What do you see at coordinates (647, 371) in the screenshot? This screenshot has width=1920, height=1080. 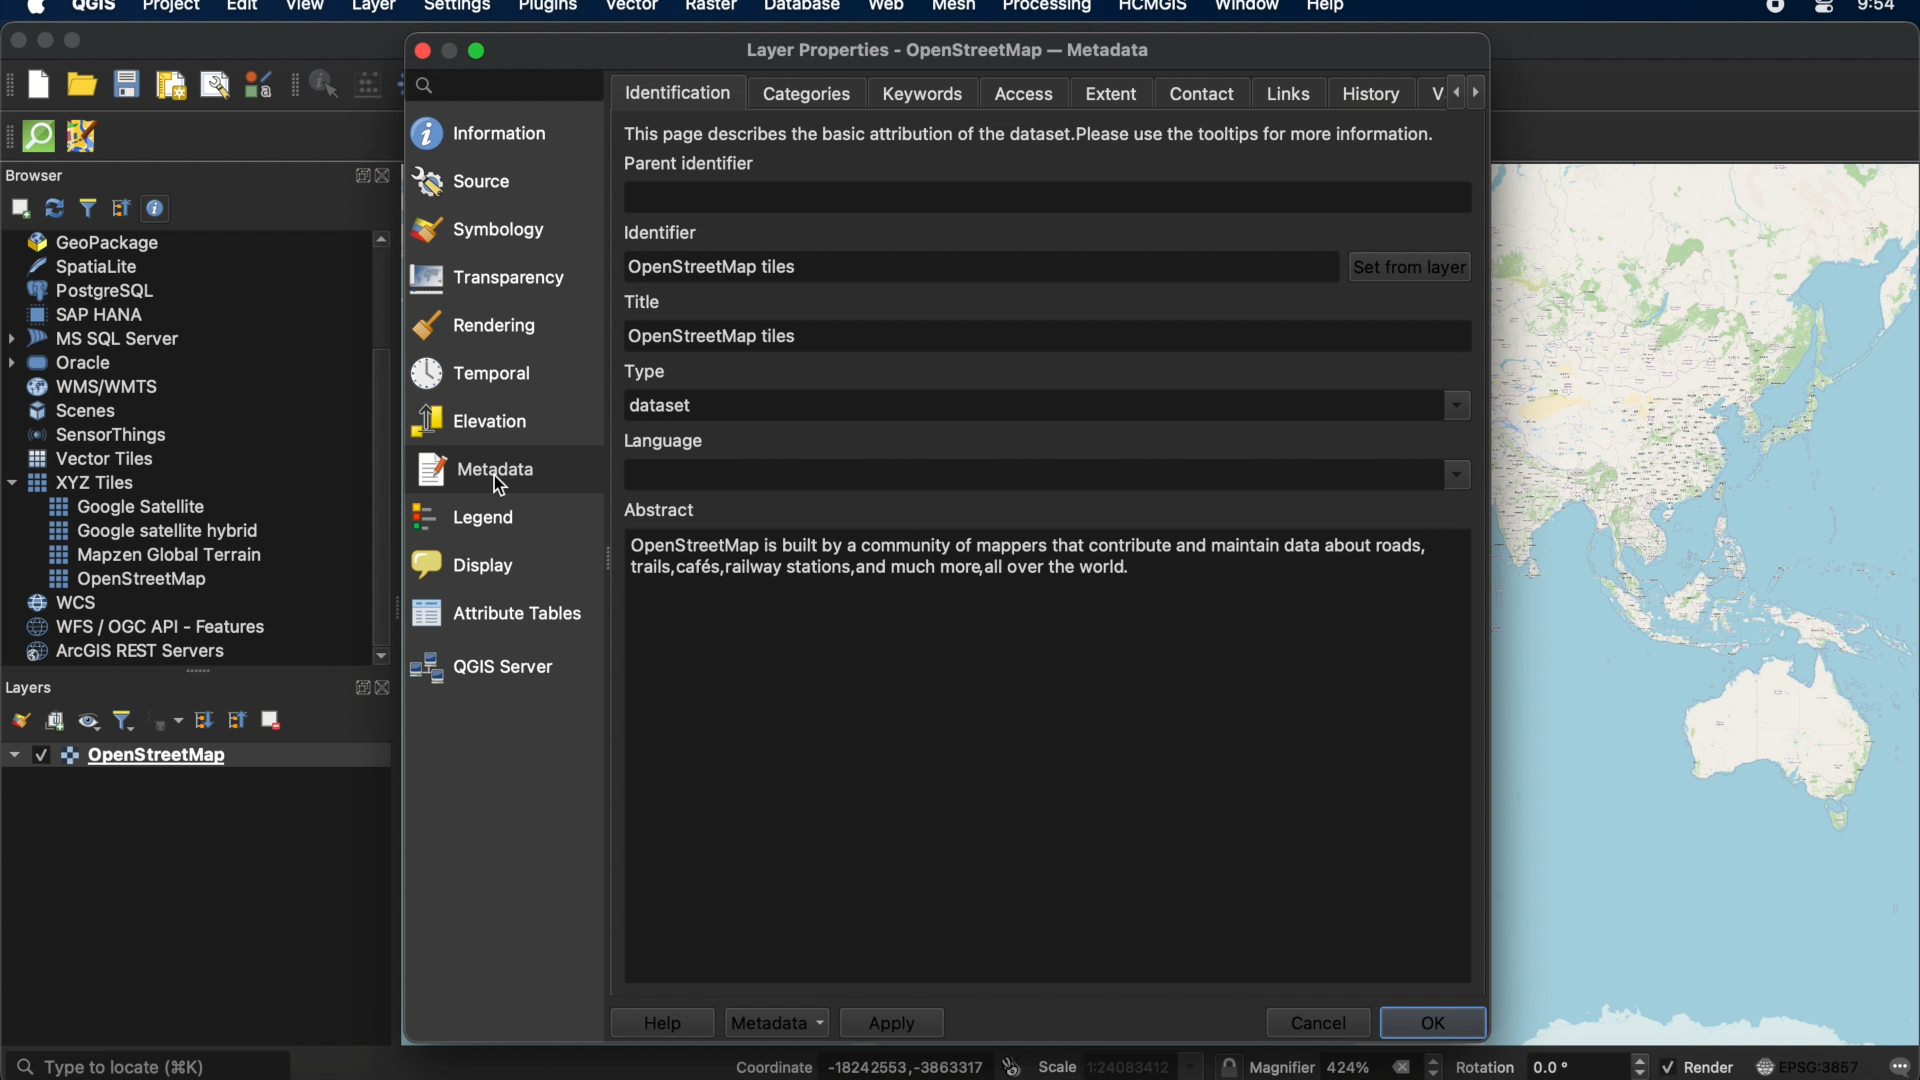 I see `type` at bounding box center [647, 371].